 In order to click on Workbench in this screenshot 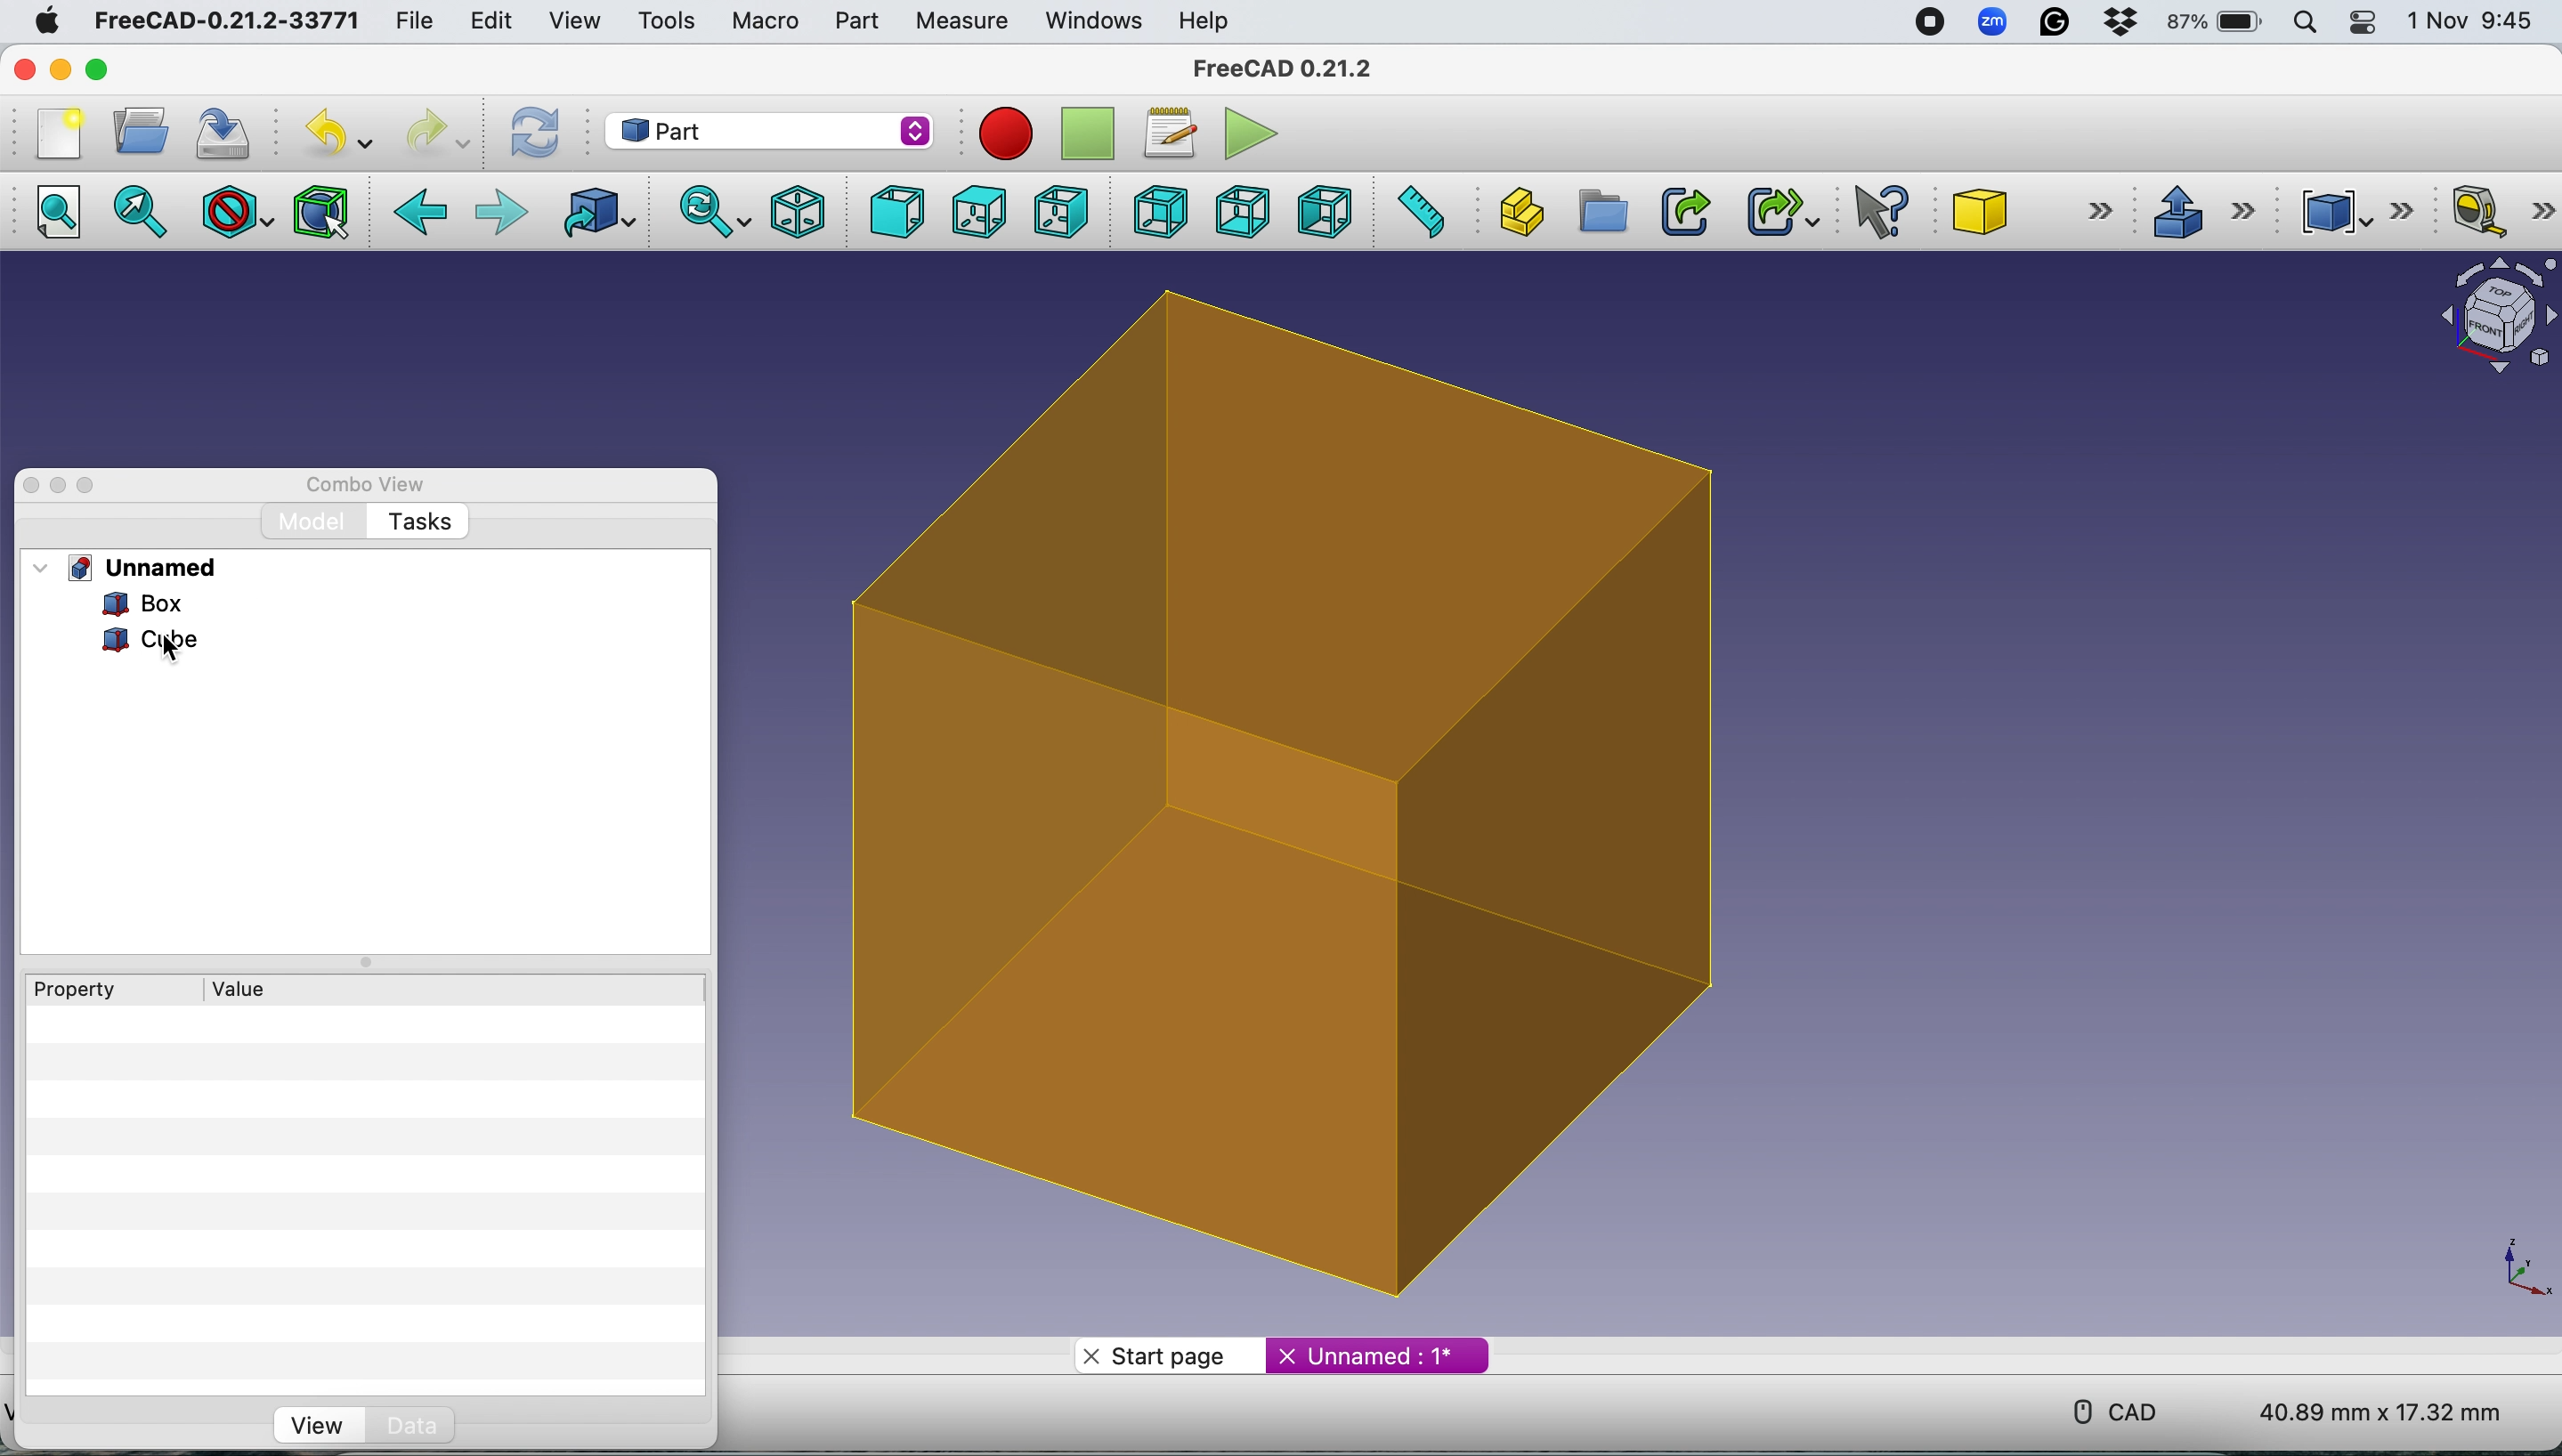, I will do `click(768, 129)`.